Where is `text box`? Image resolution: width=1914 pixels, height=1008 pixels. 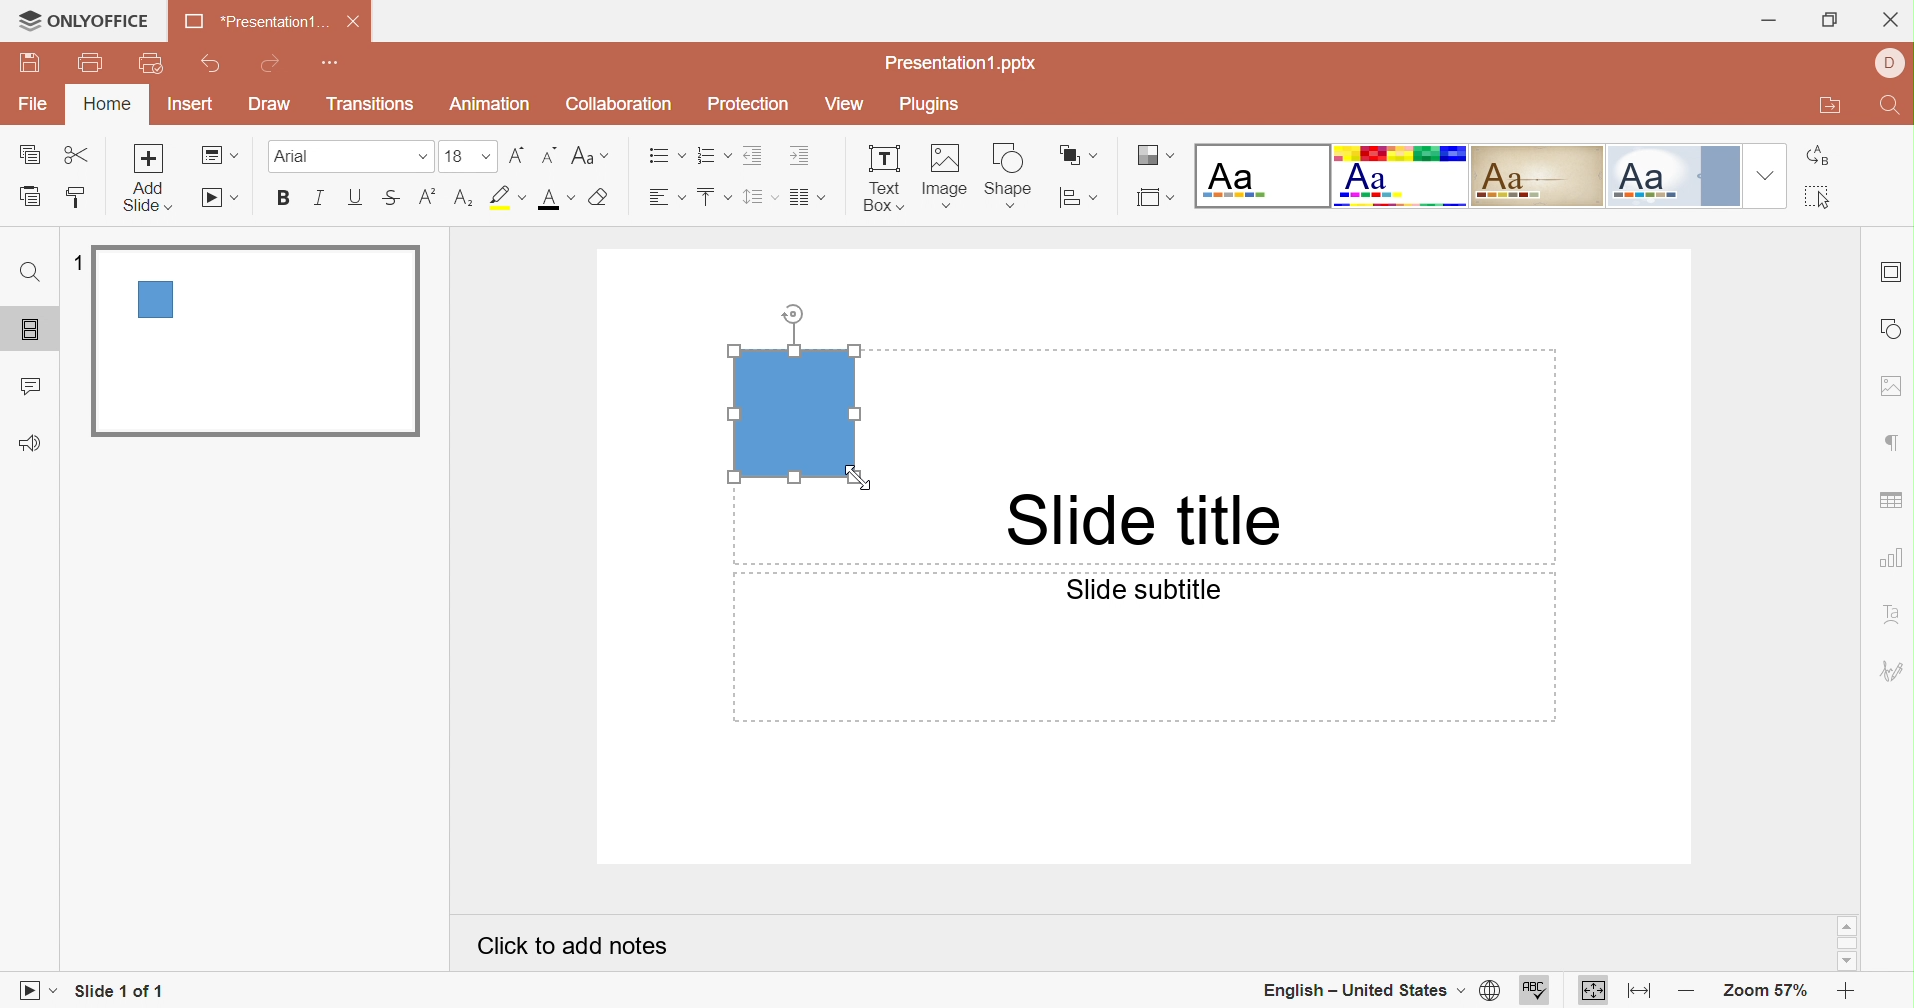
text box is located at coordinates (794, 413).